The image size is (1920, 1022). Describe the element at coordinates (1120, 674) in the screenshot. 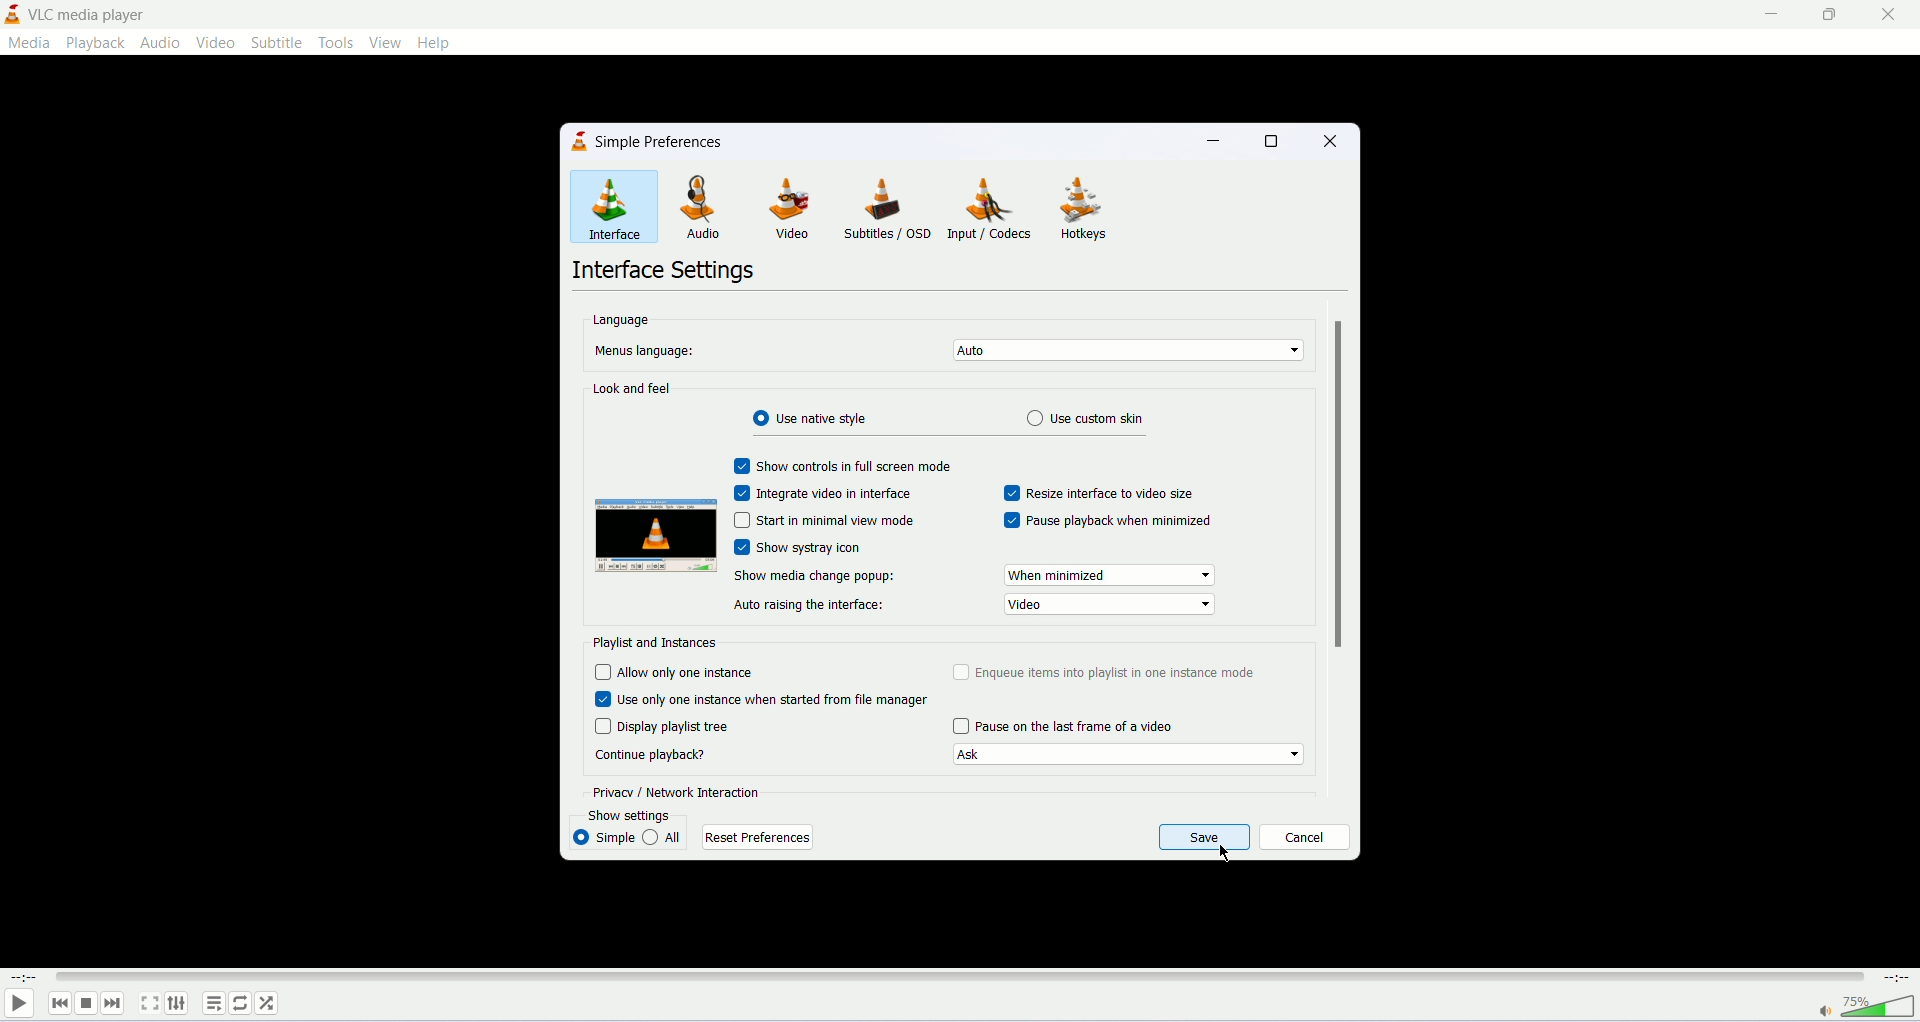

I see `enqueue items into playlist in one instance` at that location.